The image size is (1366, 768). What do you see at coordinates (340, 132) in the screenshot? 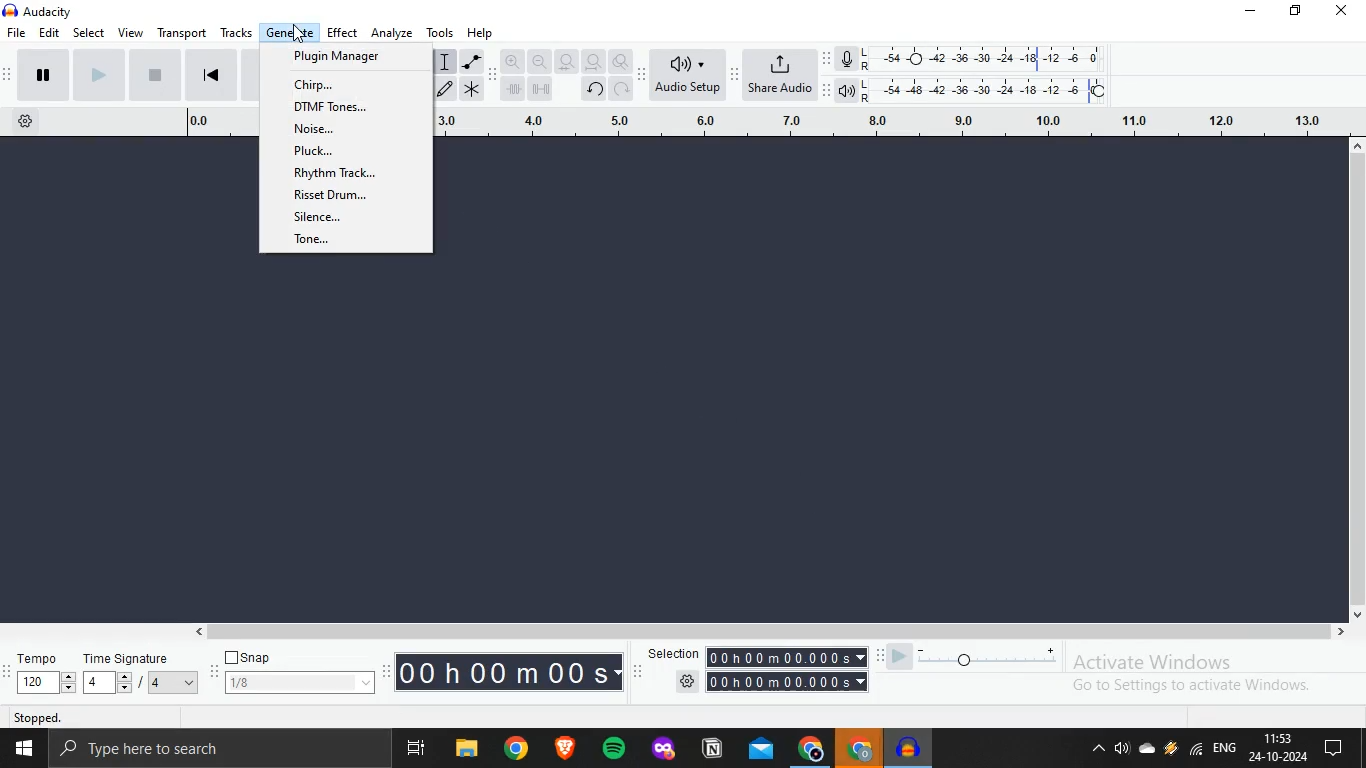
I see `noise..` at bounding box center [340, 132].